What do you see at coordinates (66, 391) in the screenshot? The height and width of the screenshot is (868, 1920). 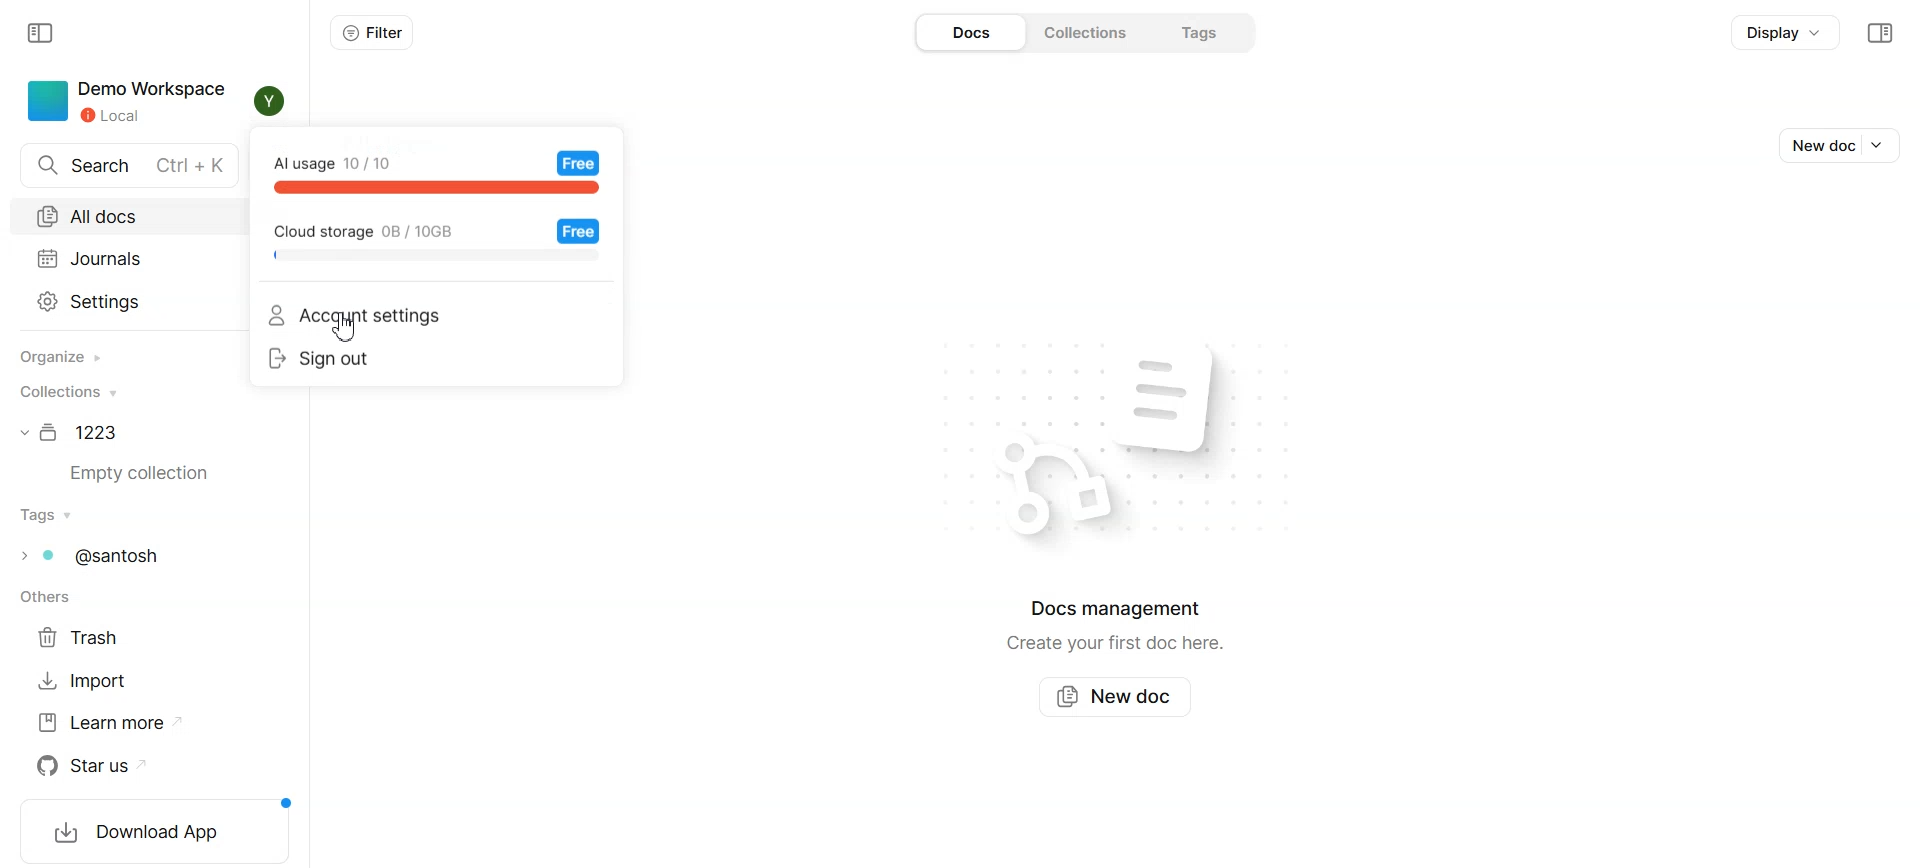 I see `Collections` at bounding box center [66, 391].